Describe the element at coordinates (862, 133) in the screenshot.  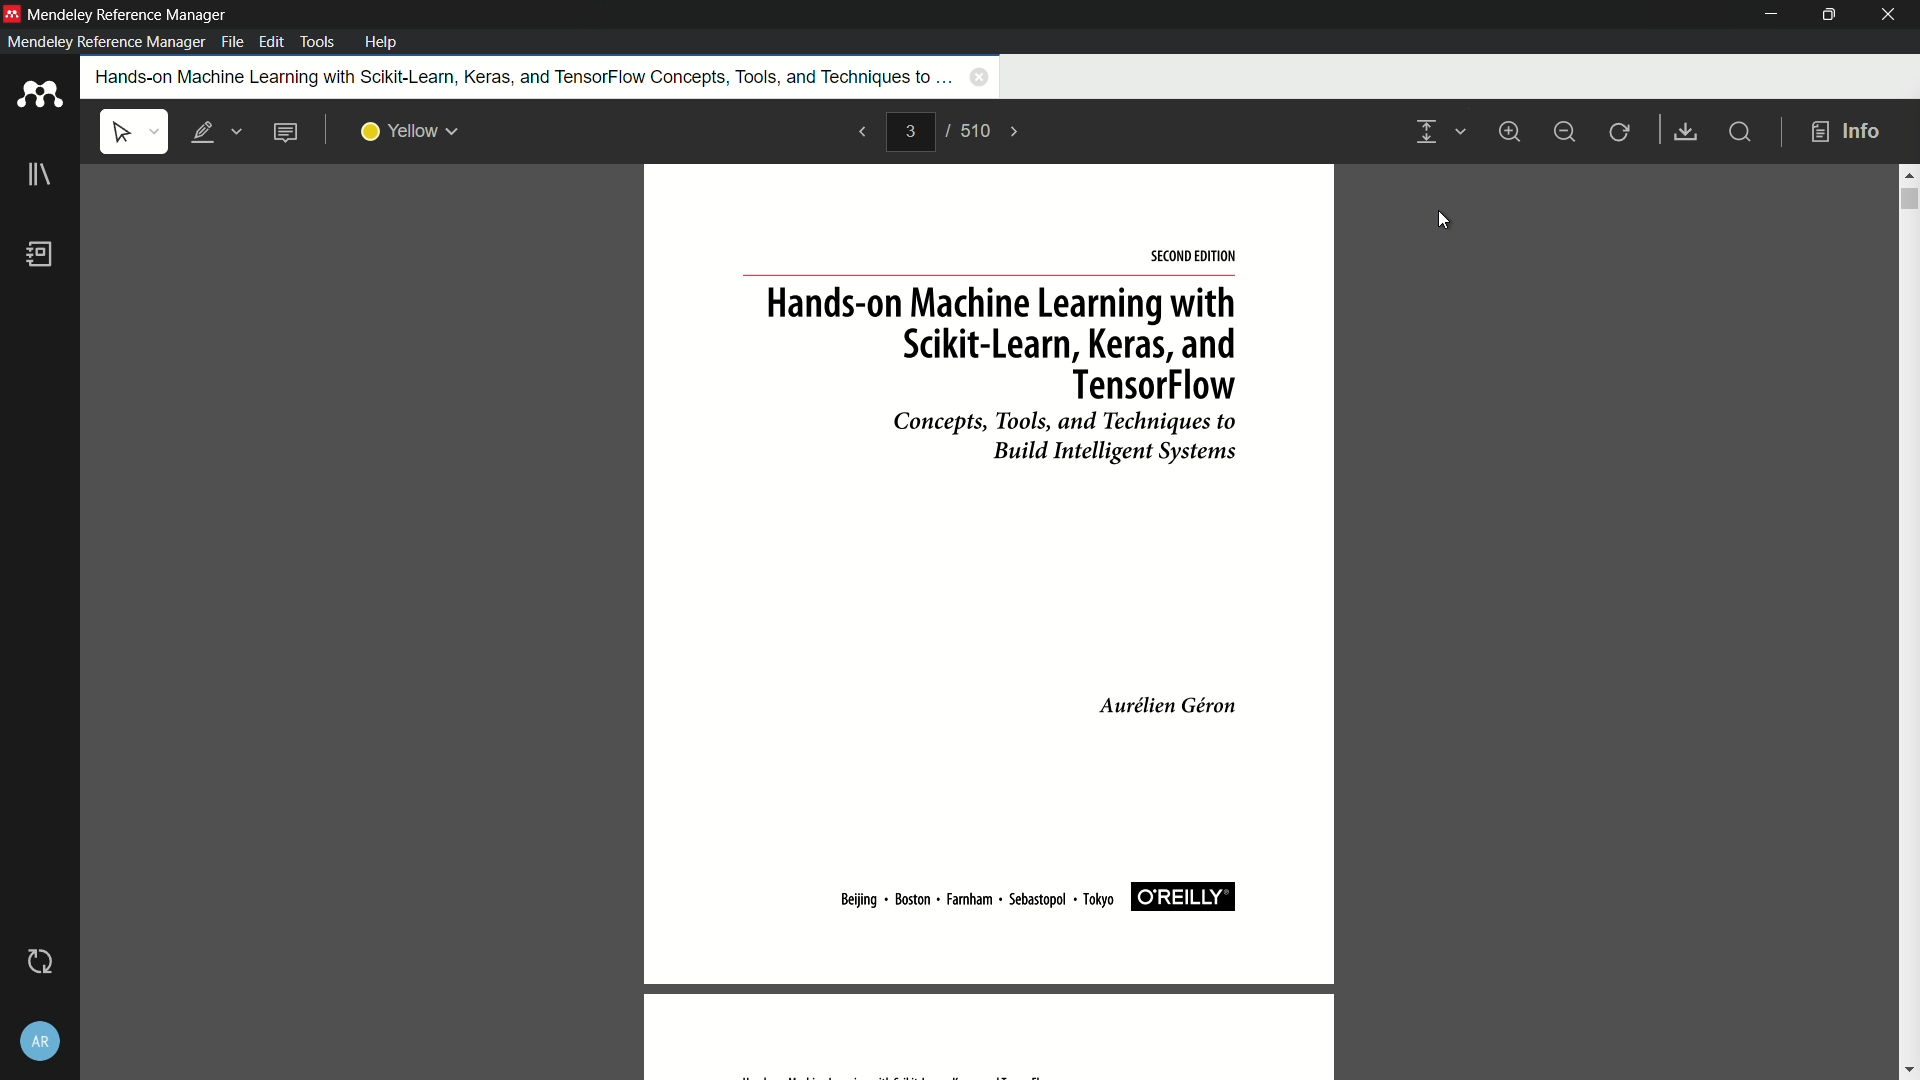
I see `previous page` at that location.